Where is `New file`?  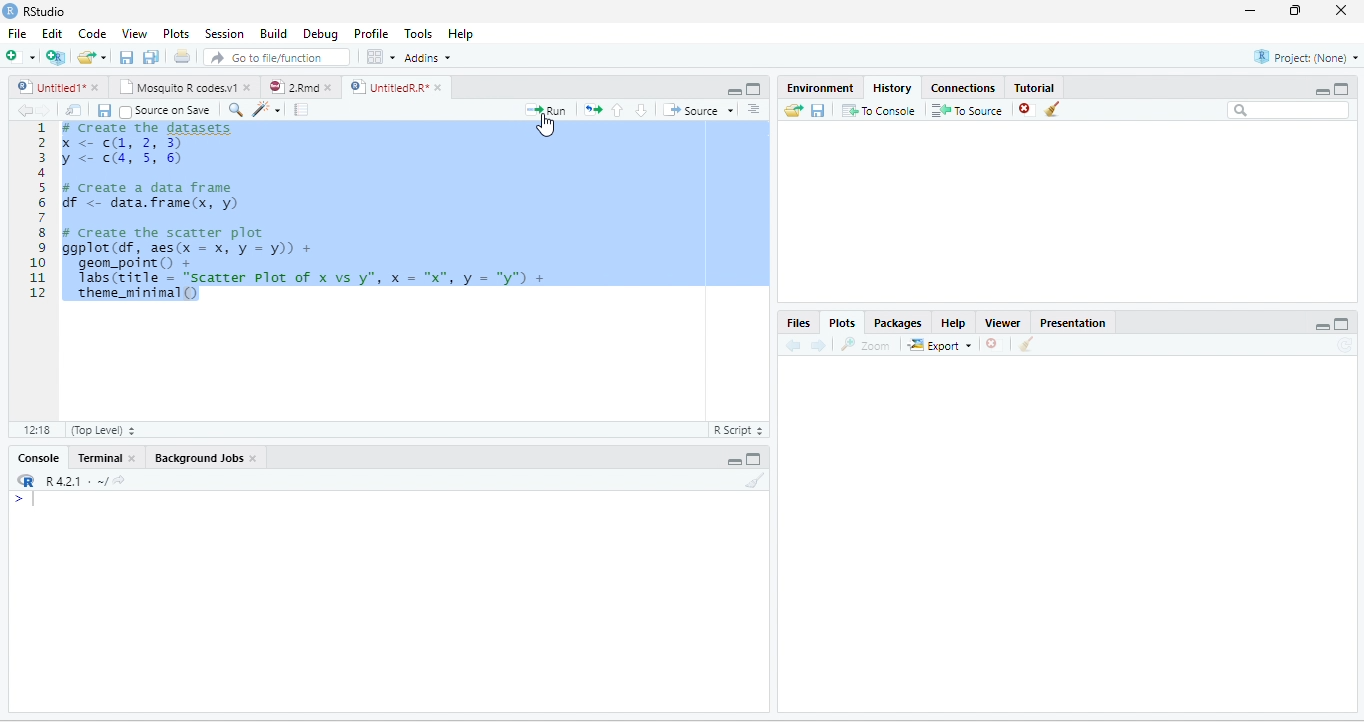 New file is located at coordinates (21, 56).